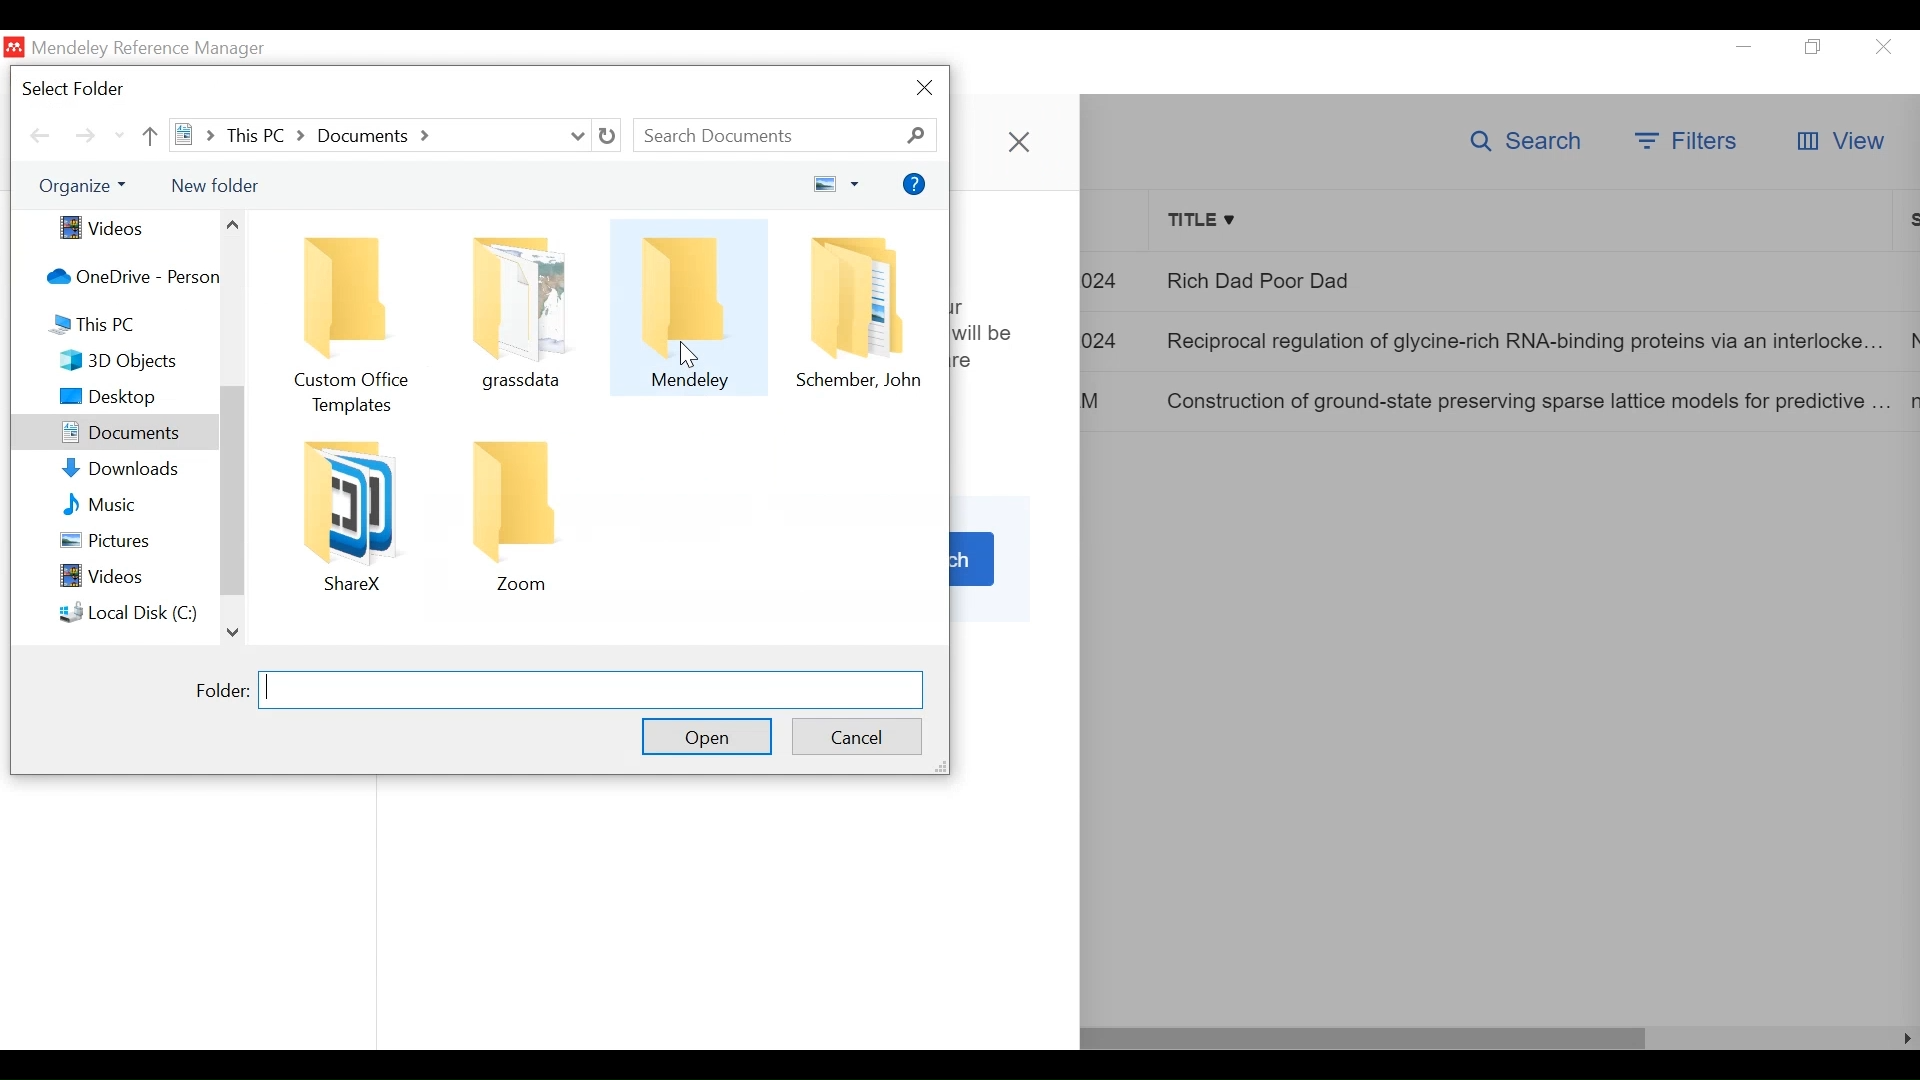 Image resolution: width=1920 pixels, height=1080 pixels. Describe the element at coordinates (1520, 342) in the screenshot. I see `Reciprocal regulation of glycine-rich RNA-binding proteins via an interlocke...` at that location.